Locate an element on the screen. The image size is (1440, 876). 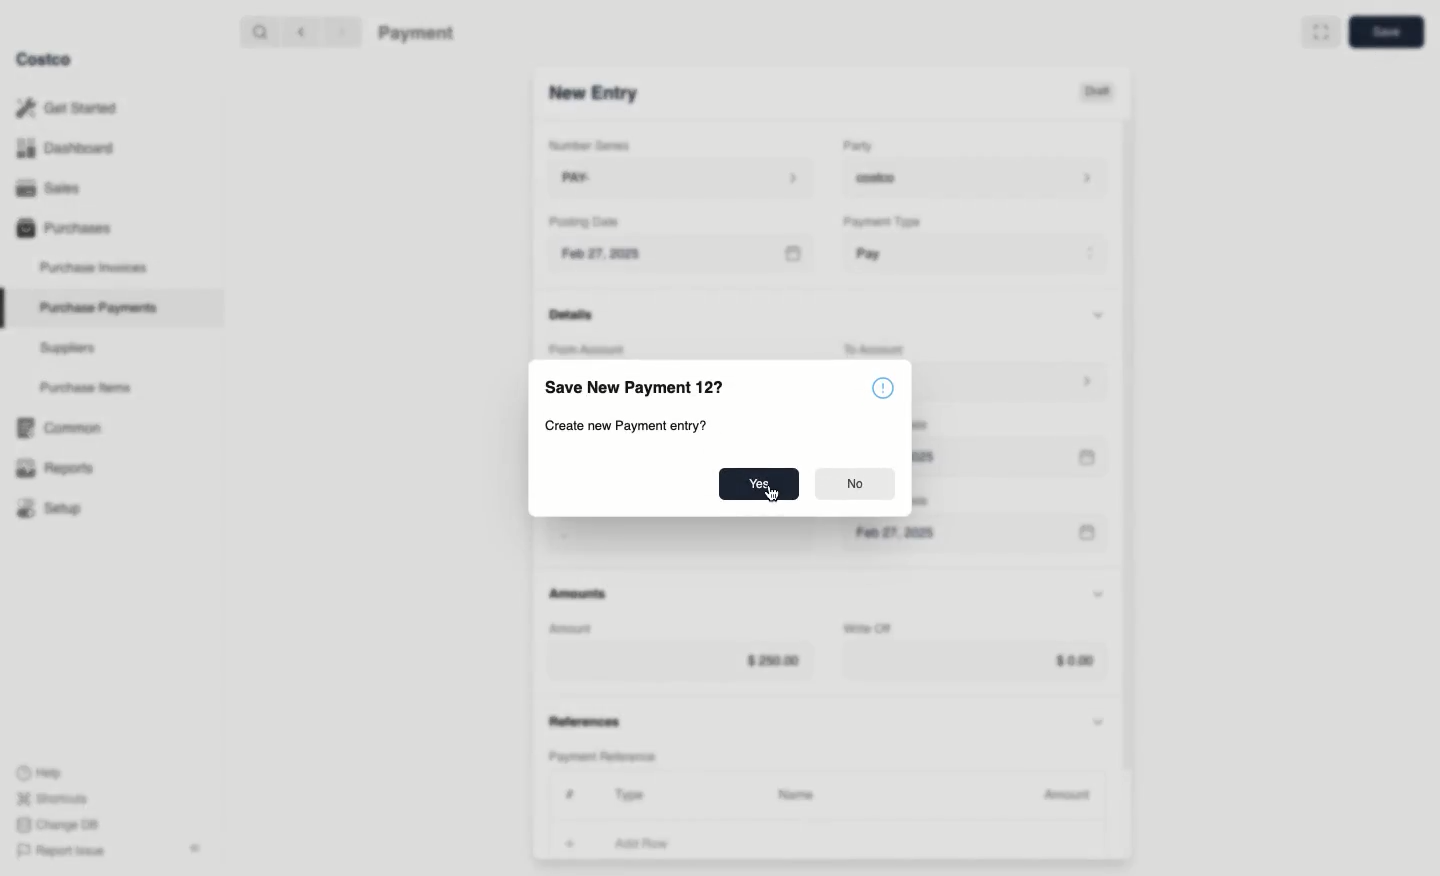
PAY-1003 saved is located at coordinates (1131, 832).